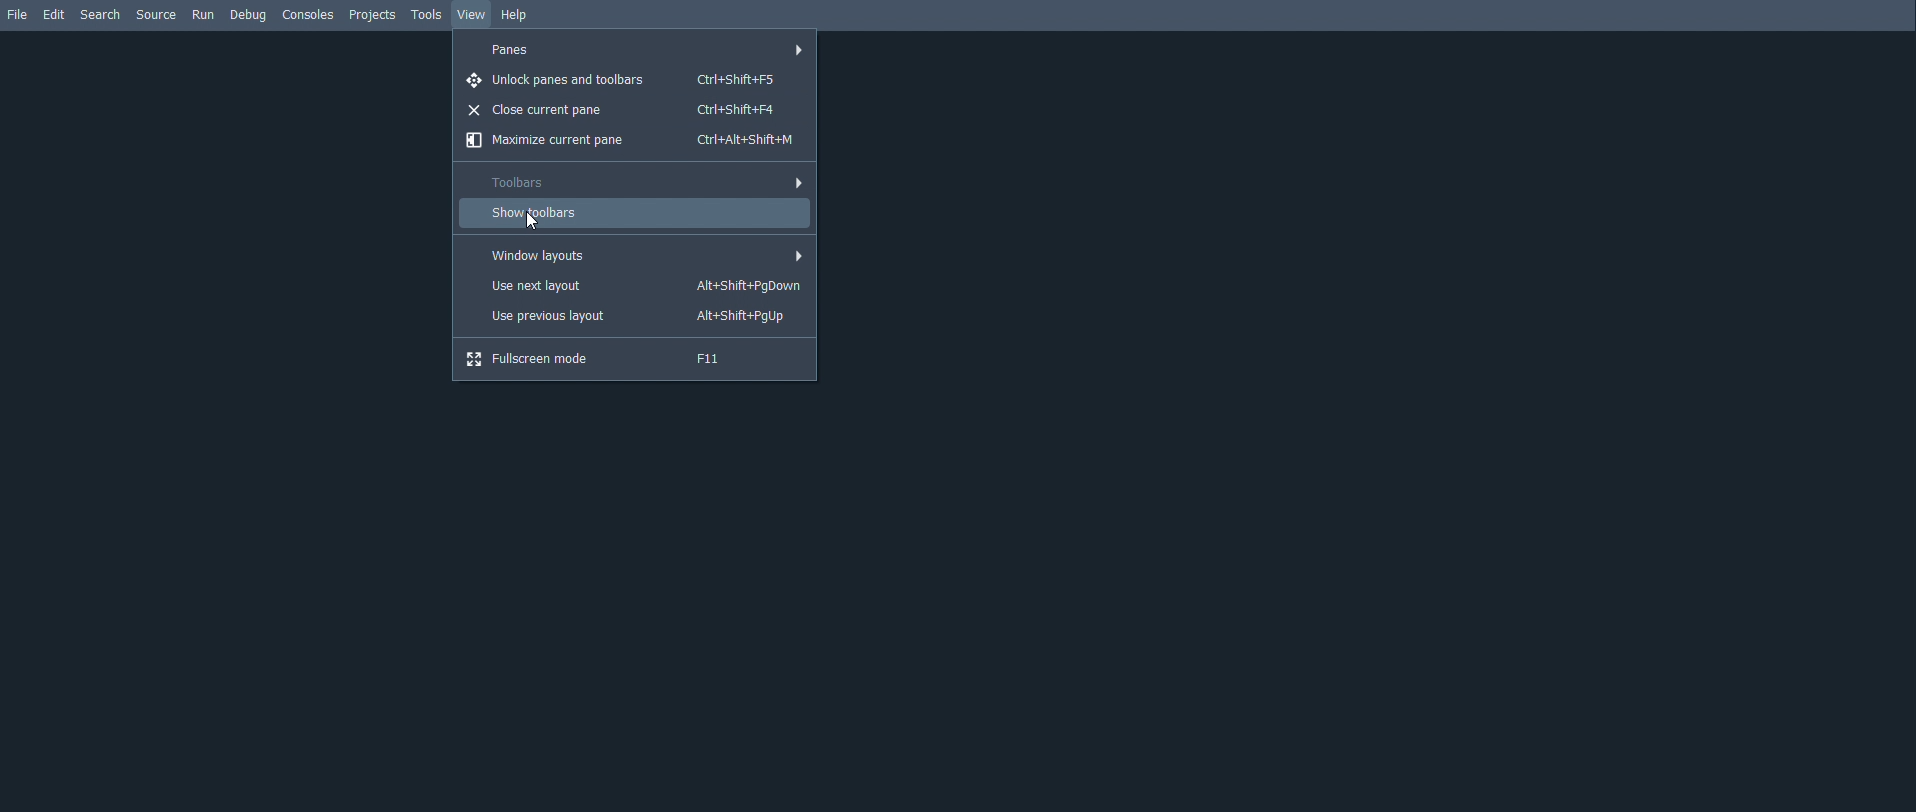 The width and height of the screenshot is (1916, 812). Describe the element at coordinates (204, 16) in the screenshot. I see `Run` at that location.